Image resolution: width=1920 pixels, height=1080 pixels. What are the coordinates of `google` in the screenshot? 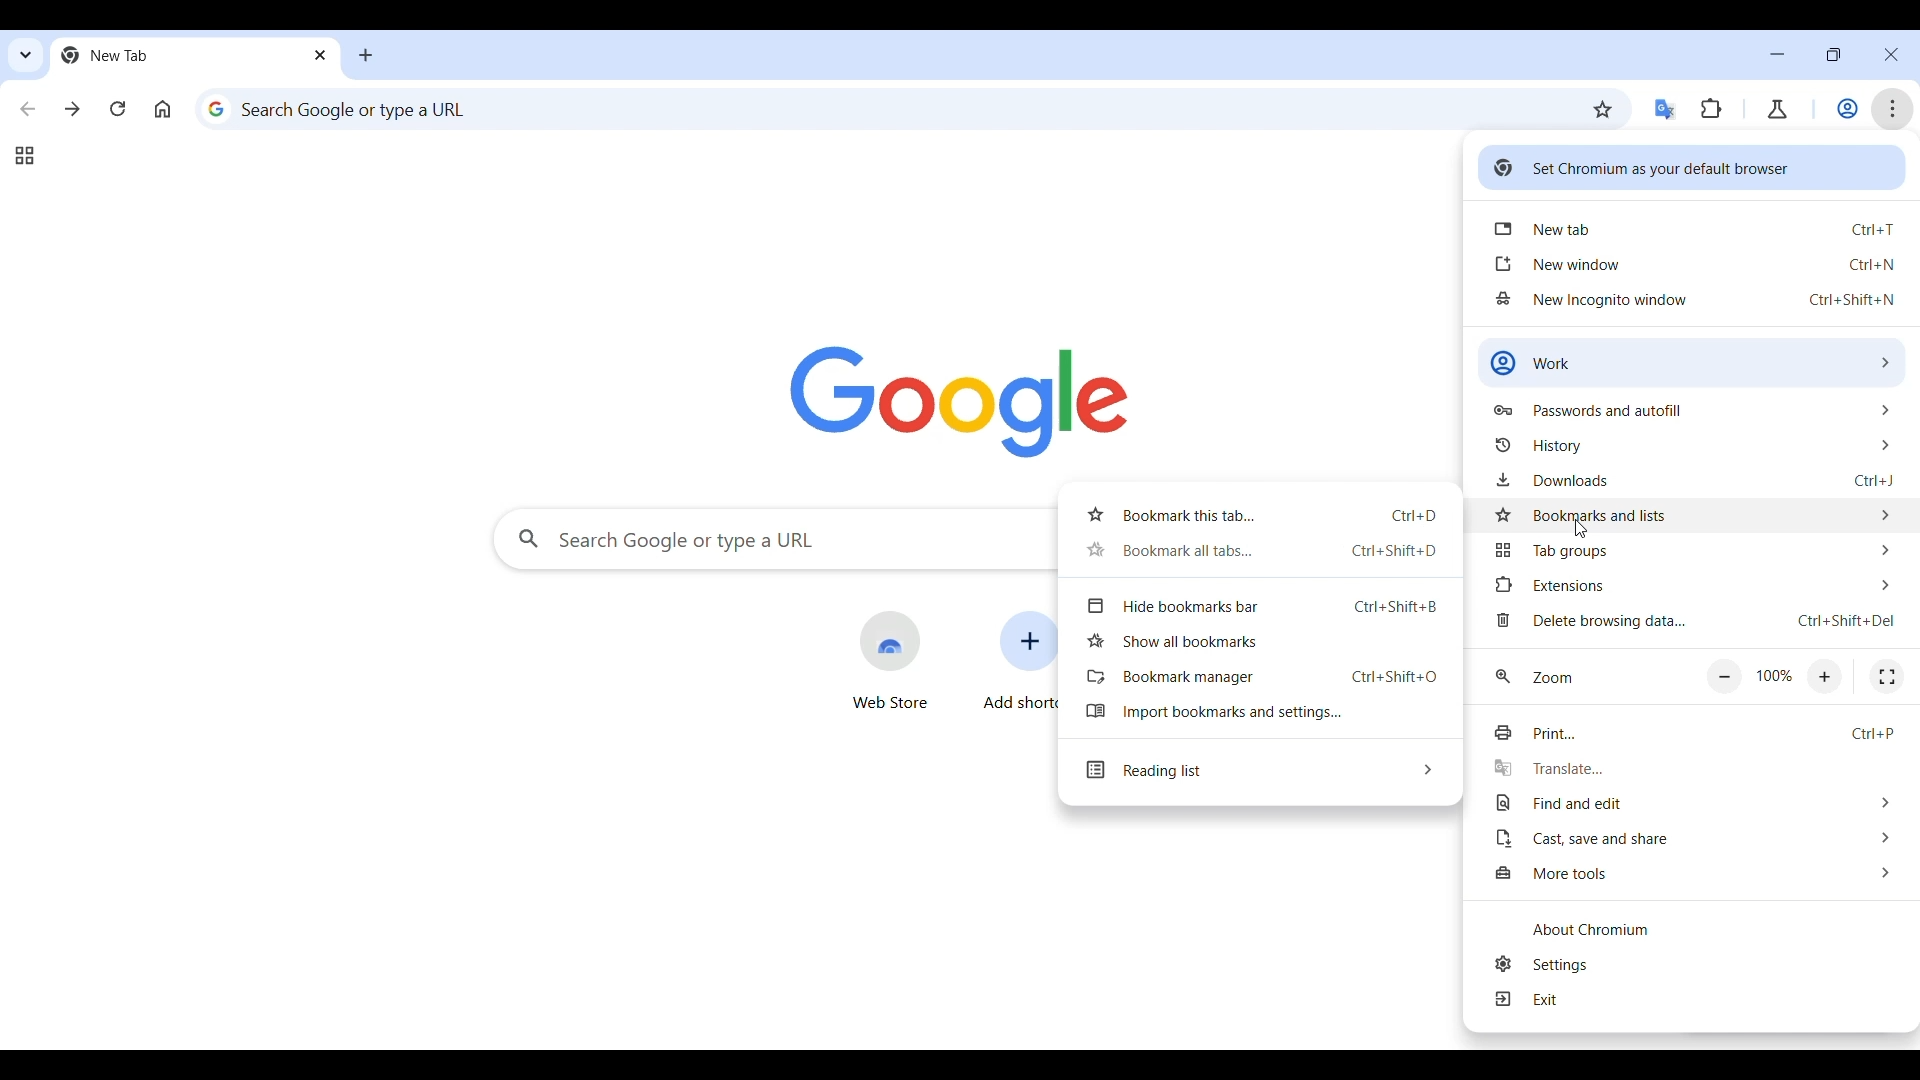 It's located at (960, 402).